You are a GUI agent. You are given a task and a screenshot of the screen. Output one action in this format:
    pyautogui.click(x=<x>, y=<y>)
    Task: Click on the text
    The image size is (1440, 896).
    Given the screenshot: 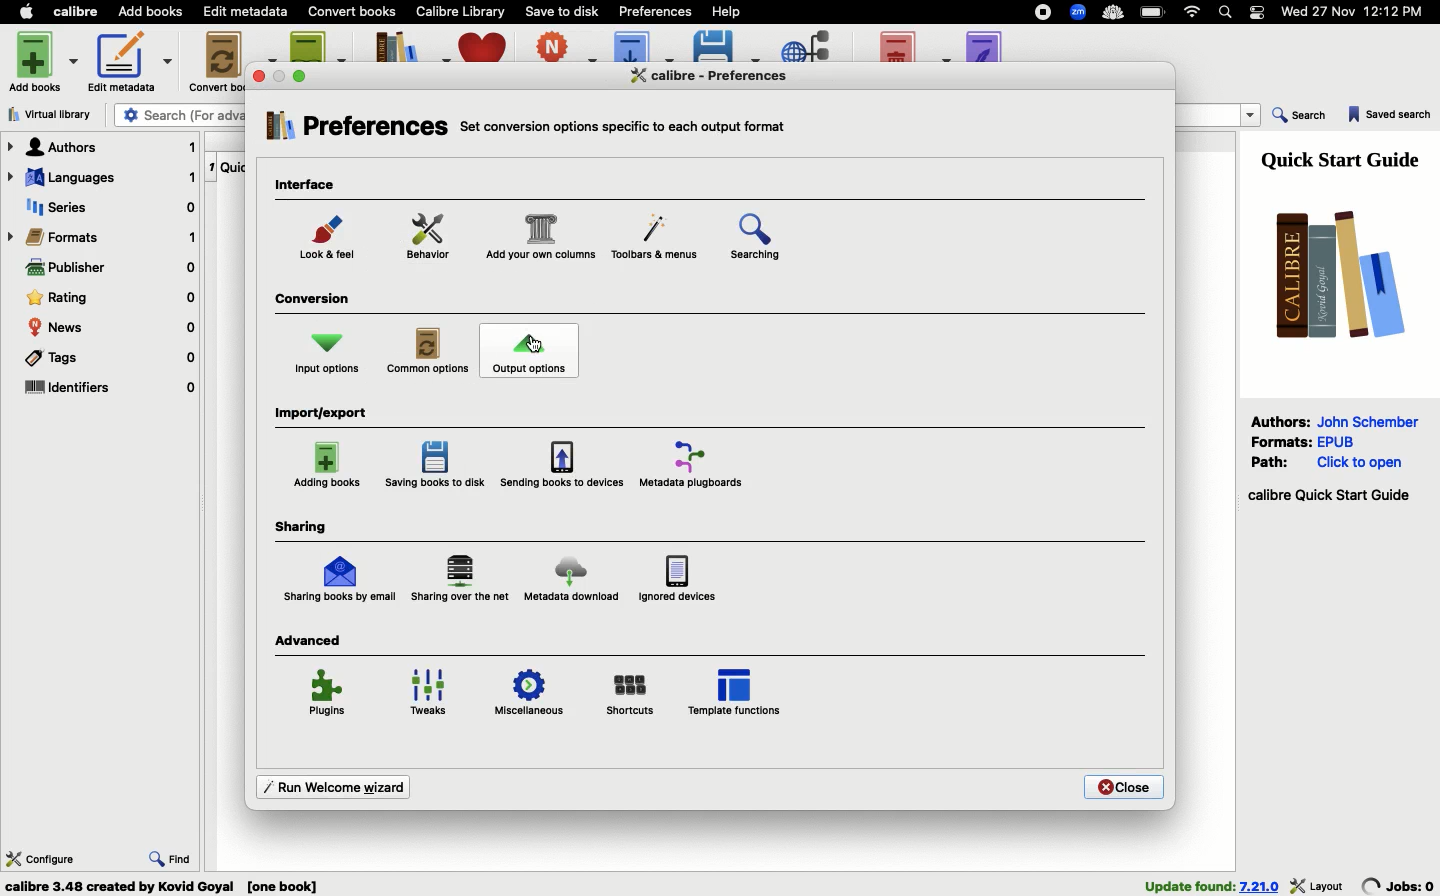 What is the action you would take?
    pyautogui.click(x=621, y=124)
    